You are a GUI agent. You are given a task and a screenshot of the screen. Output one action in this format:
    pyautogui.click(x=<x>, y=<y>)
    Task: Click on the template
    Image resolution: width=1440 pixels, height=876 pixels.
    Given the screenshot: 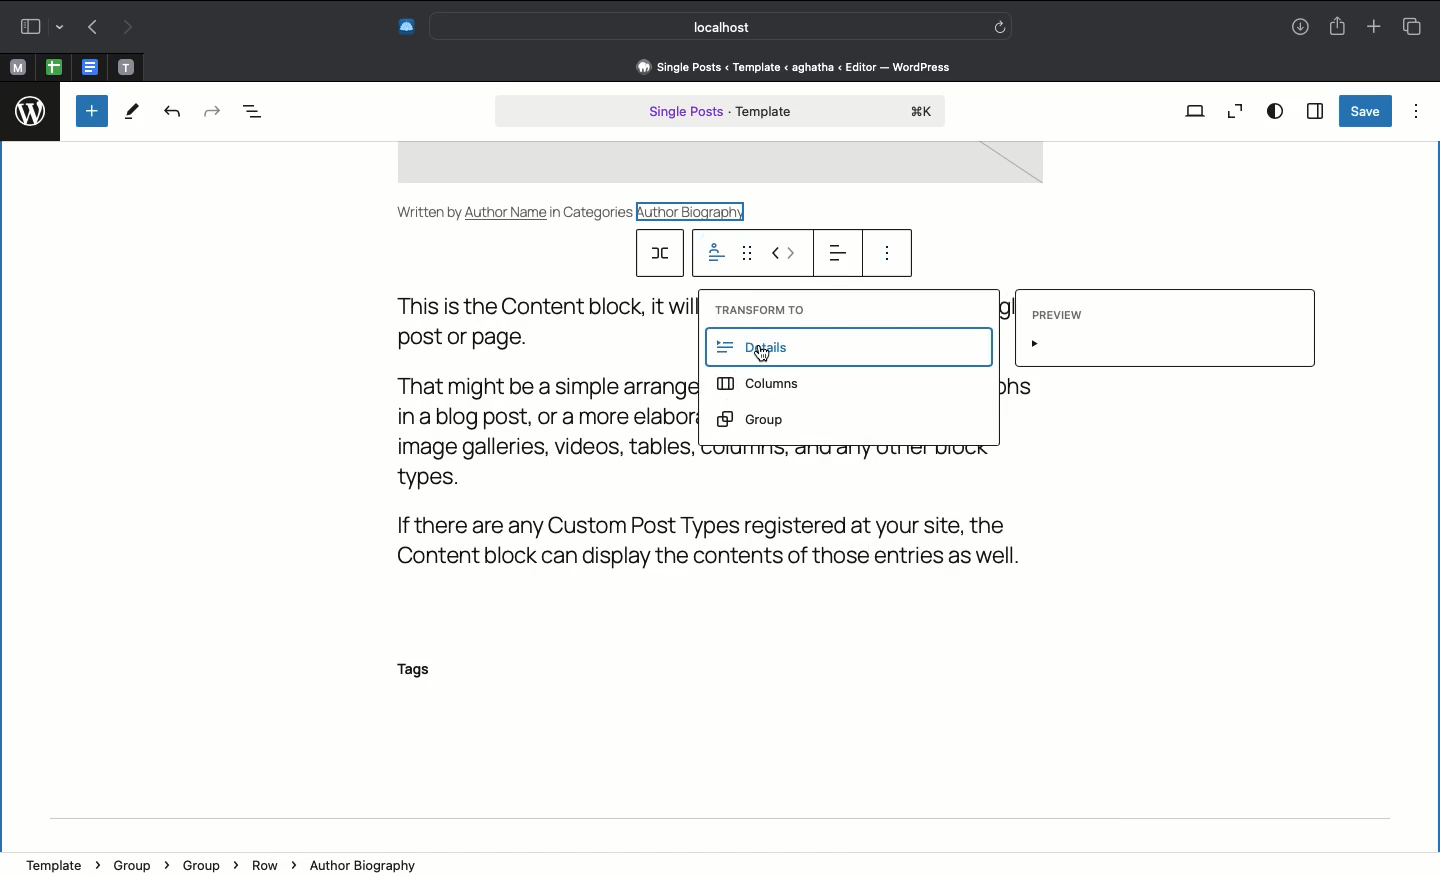 What is the action you would take?
    pyautogui.click(x=61, y=859)
    